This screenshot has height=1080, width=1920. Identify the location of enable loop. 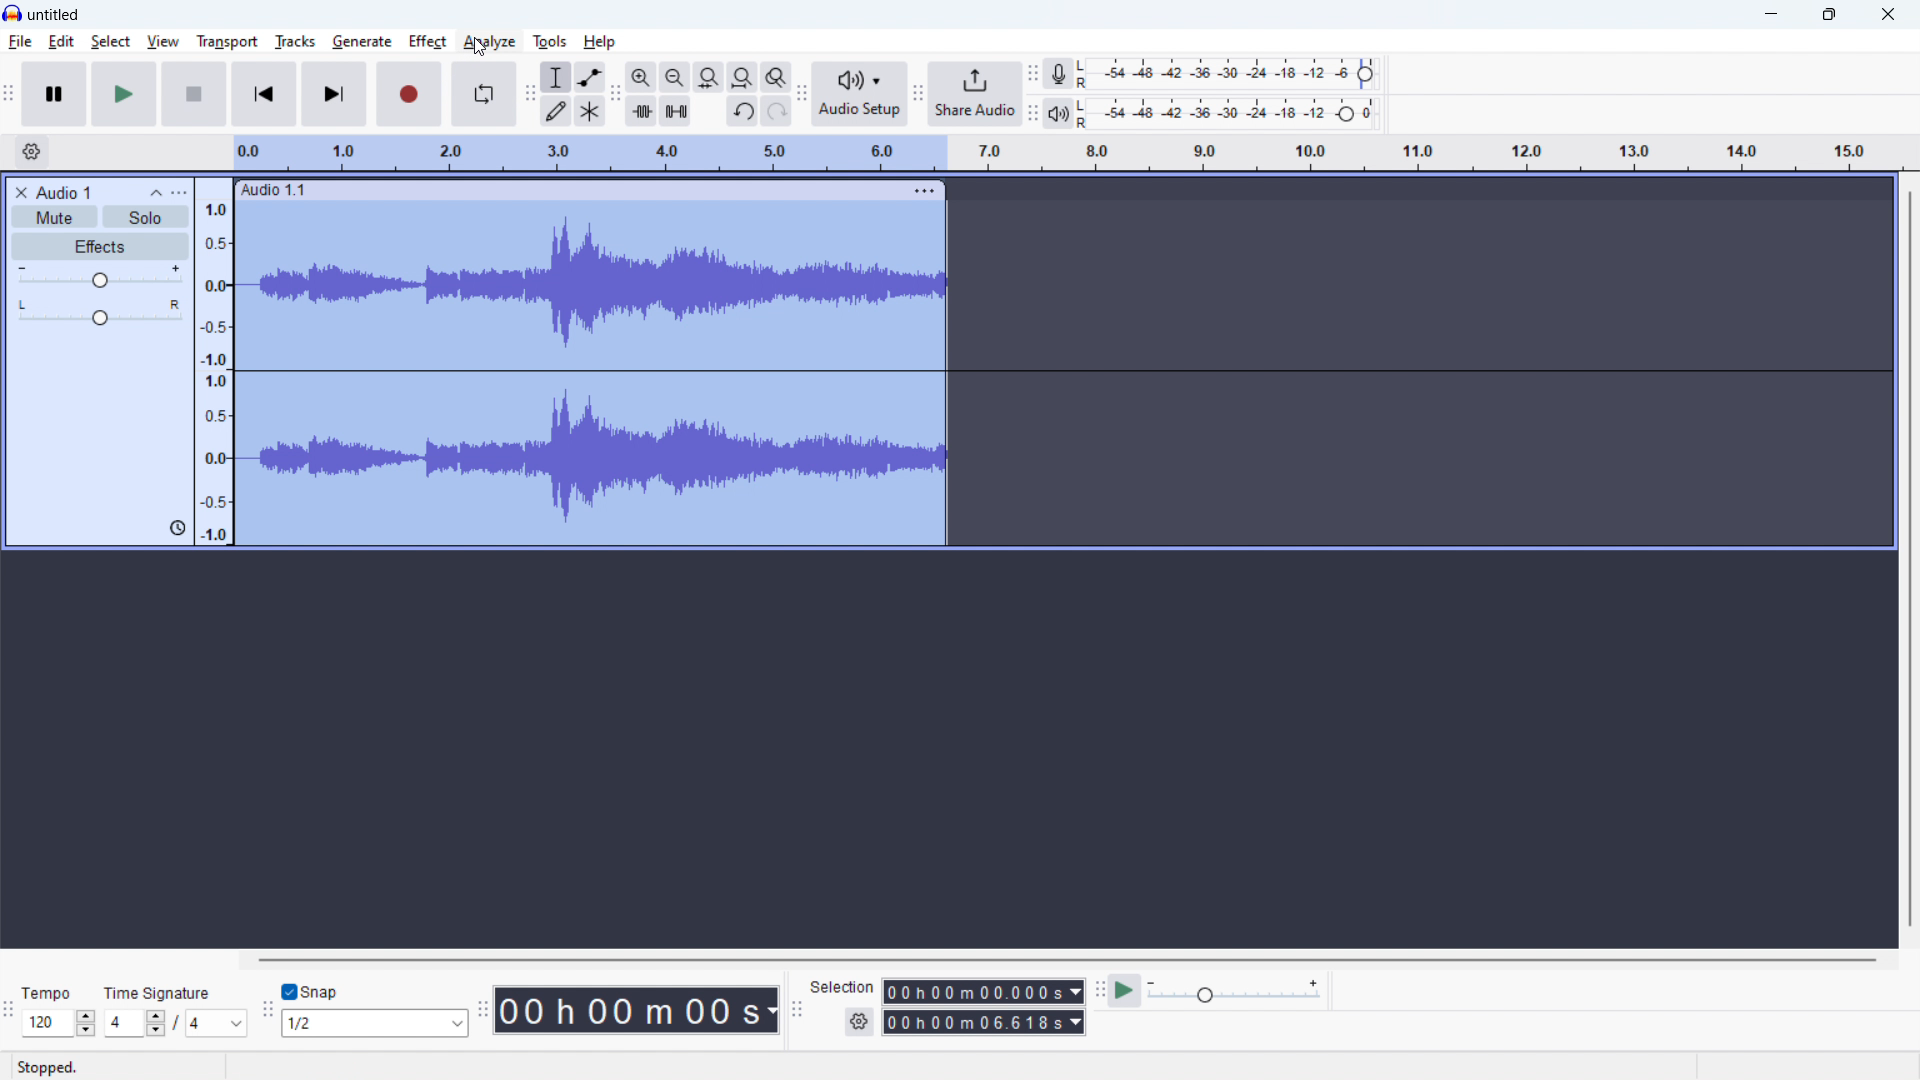
(484, 94).